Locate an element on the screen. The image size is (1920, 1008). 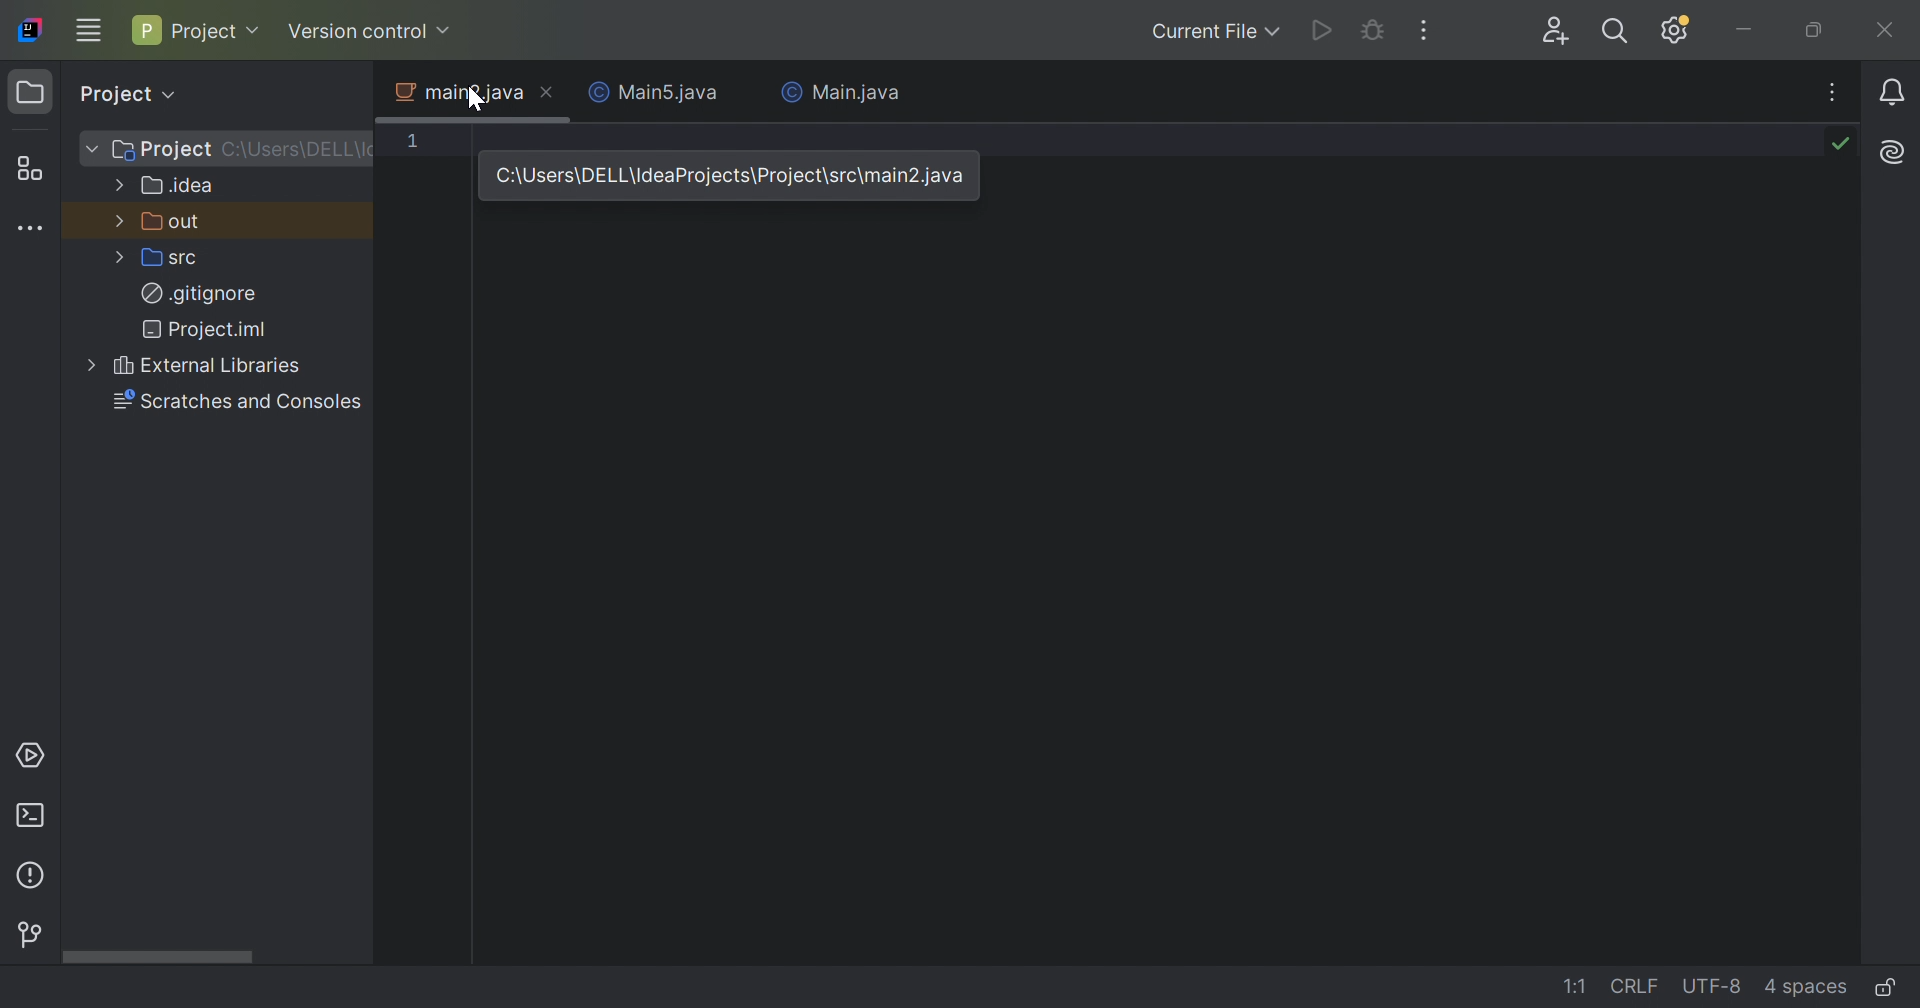
Main menu is located at coordinates (85, 32).